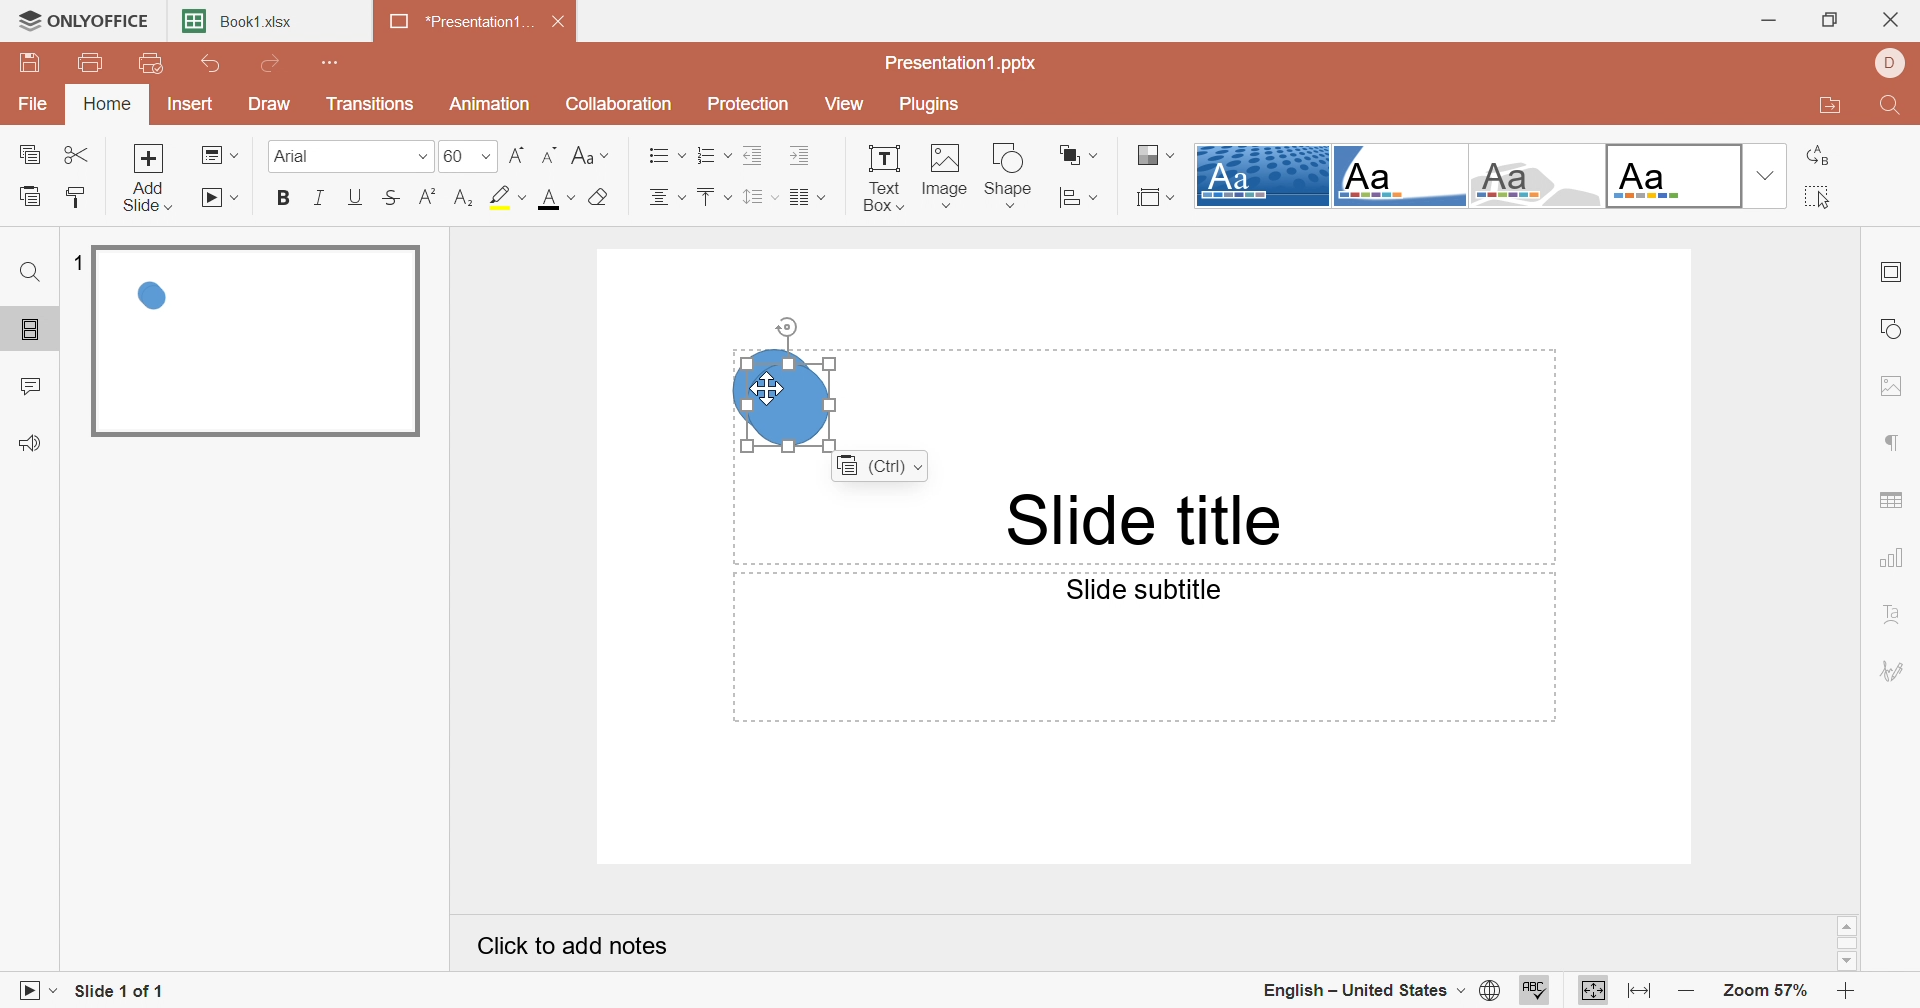 The height and width of the screenshot is (1008, 1920). What do you see at coordinates (618, 102) in the screenshot?
I see `Collaboration` at bounding box center [618, 102].